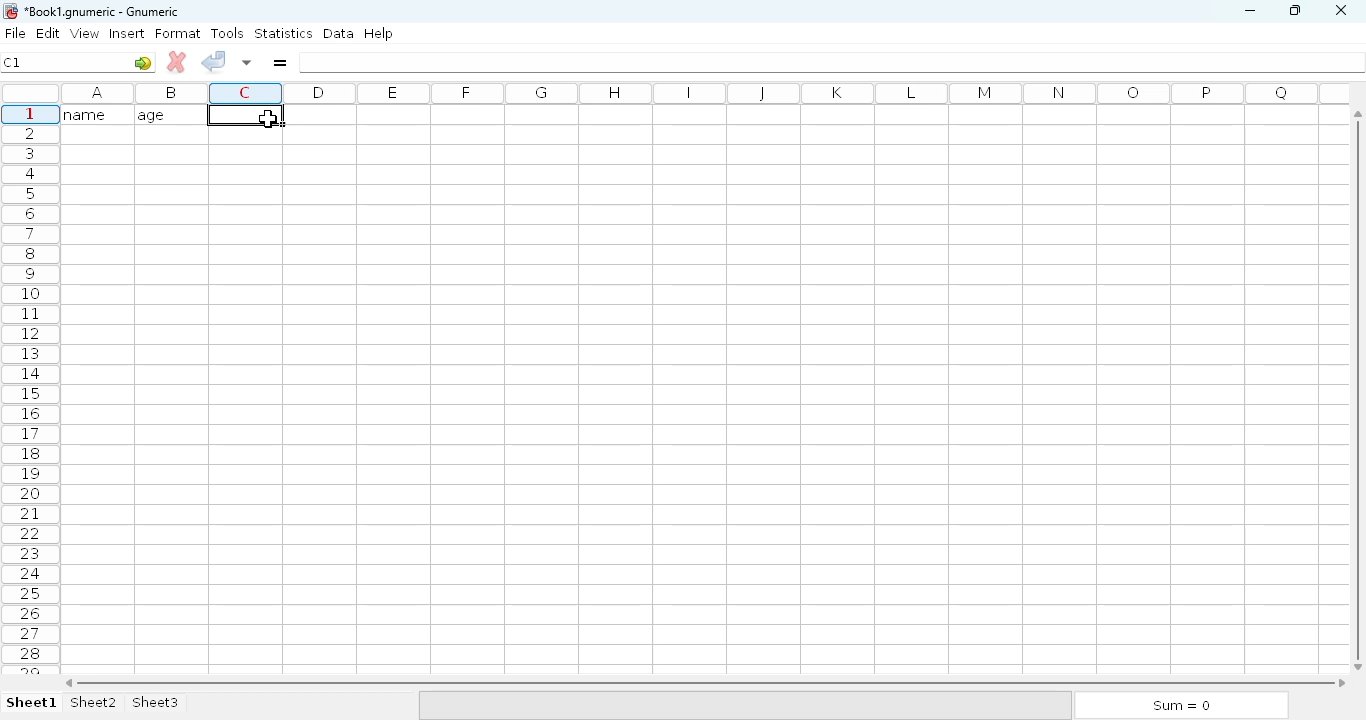  Describe the element at coordinates (283, 32) in the screenshot. I see `statistics` at that location.